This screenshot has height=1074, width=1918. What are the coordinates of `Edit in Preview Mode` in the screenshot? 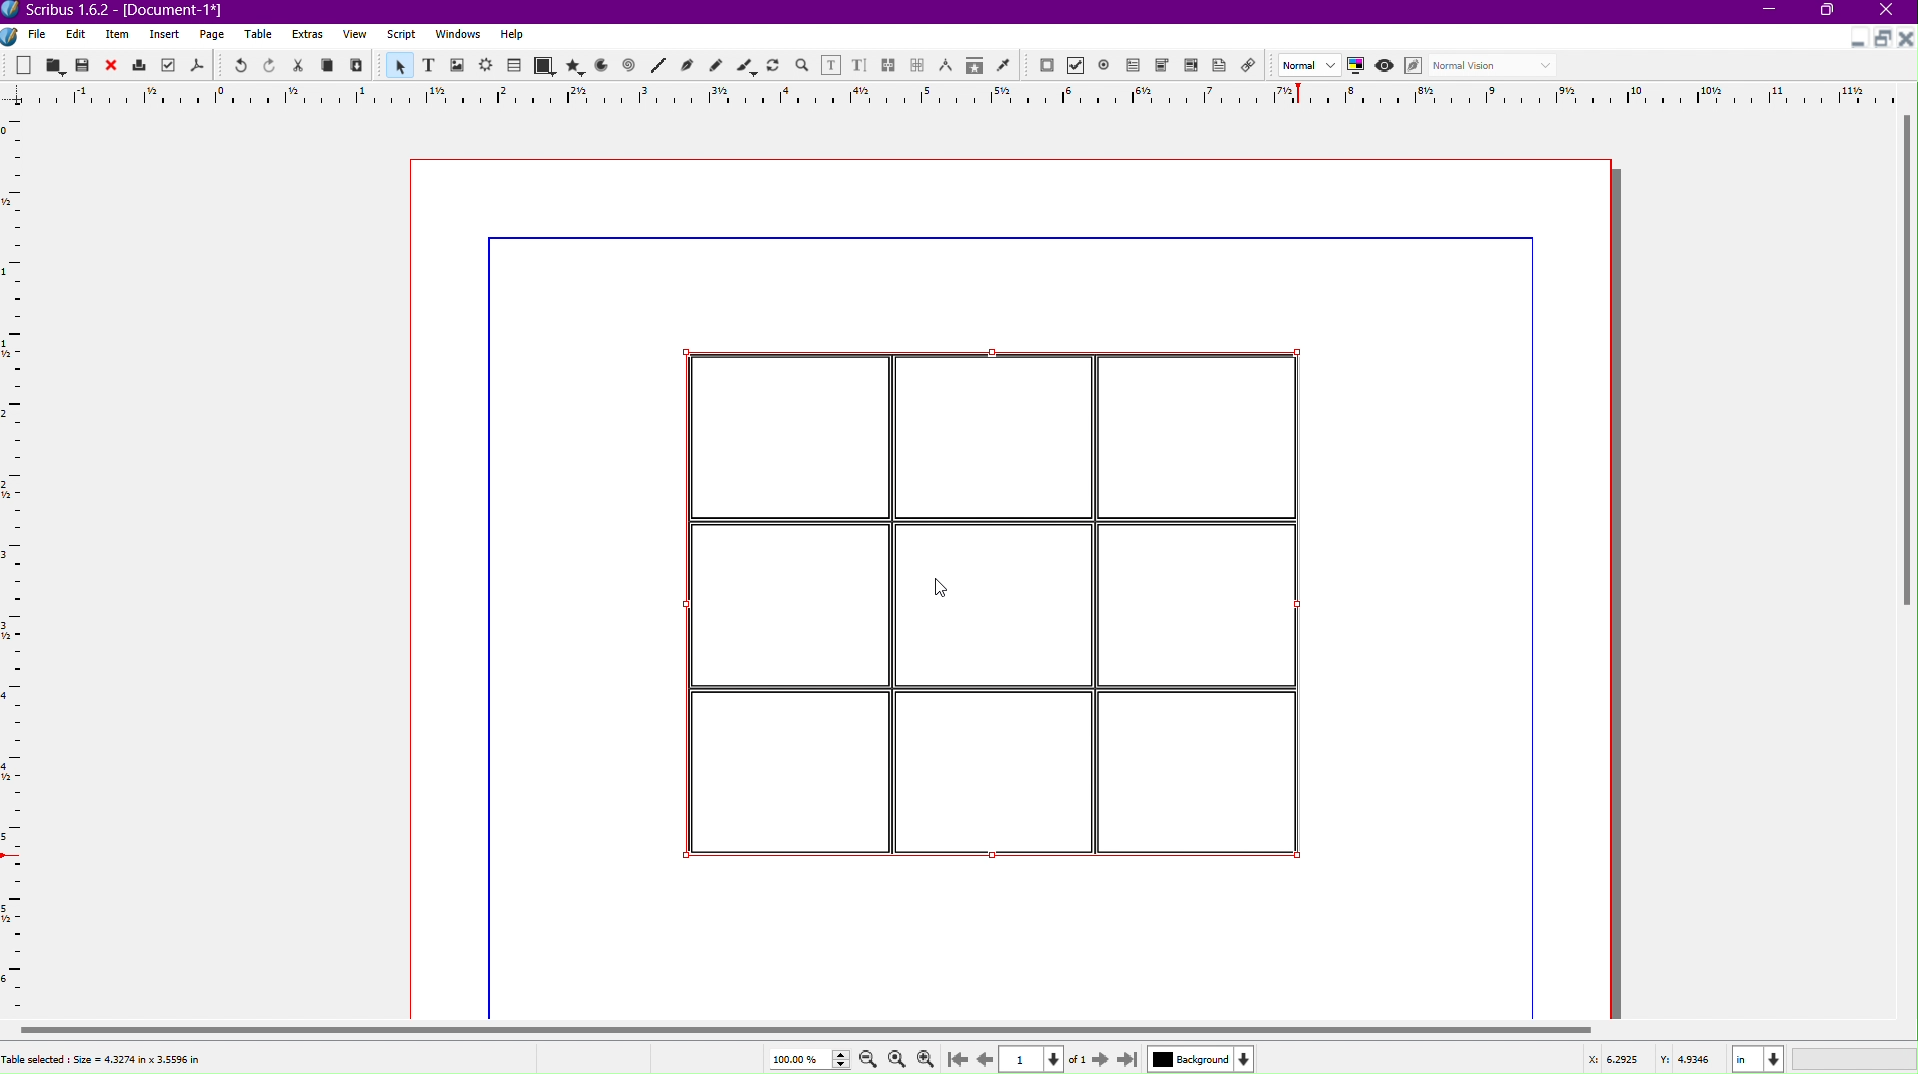 It's located at (1416, 66).